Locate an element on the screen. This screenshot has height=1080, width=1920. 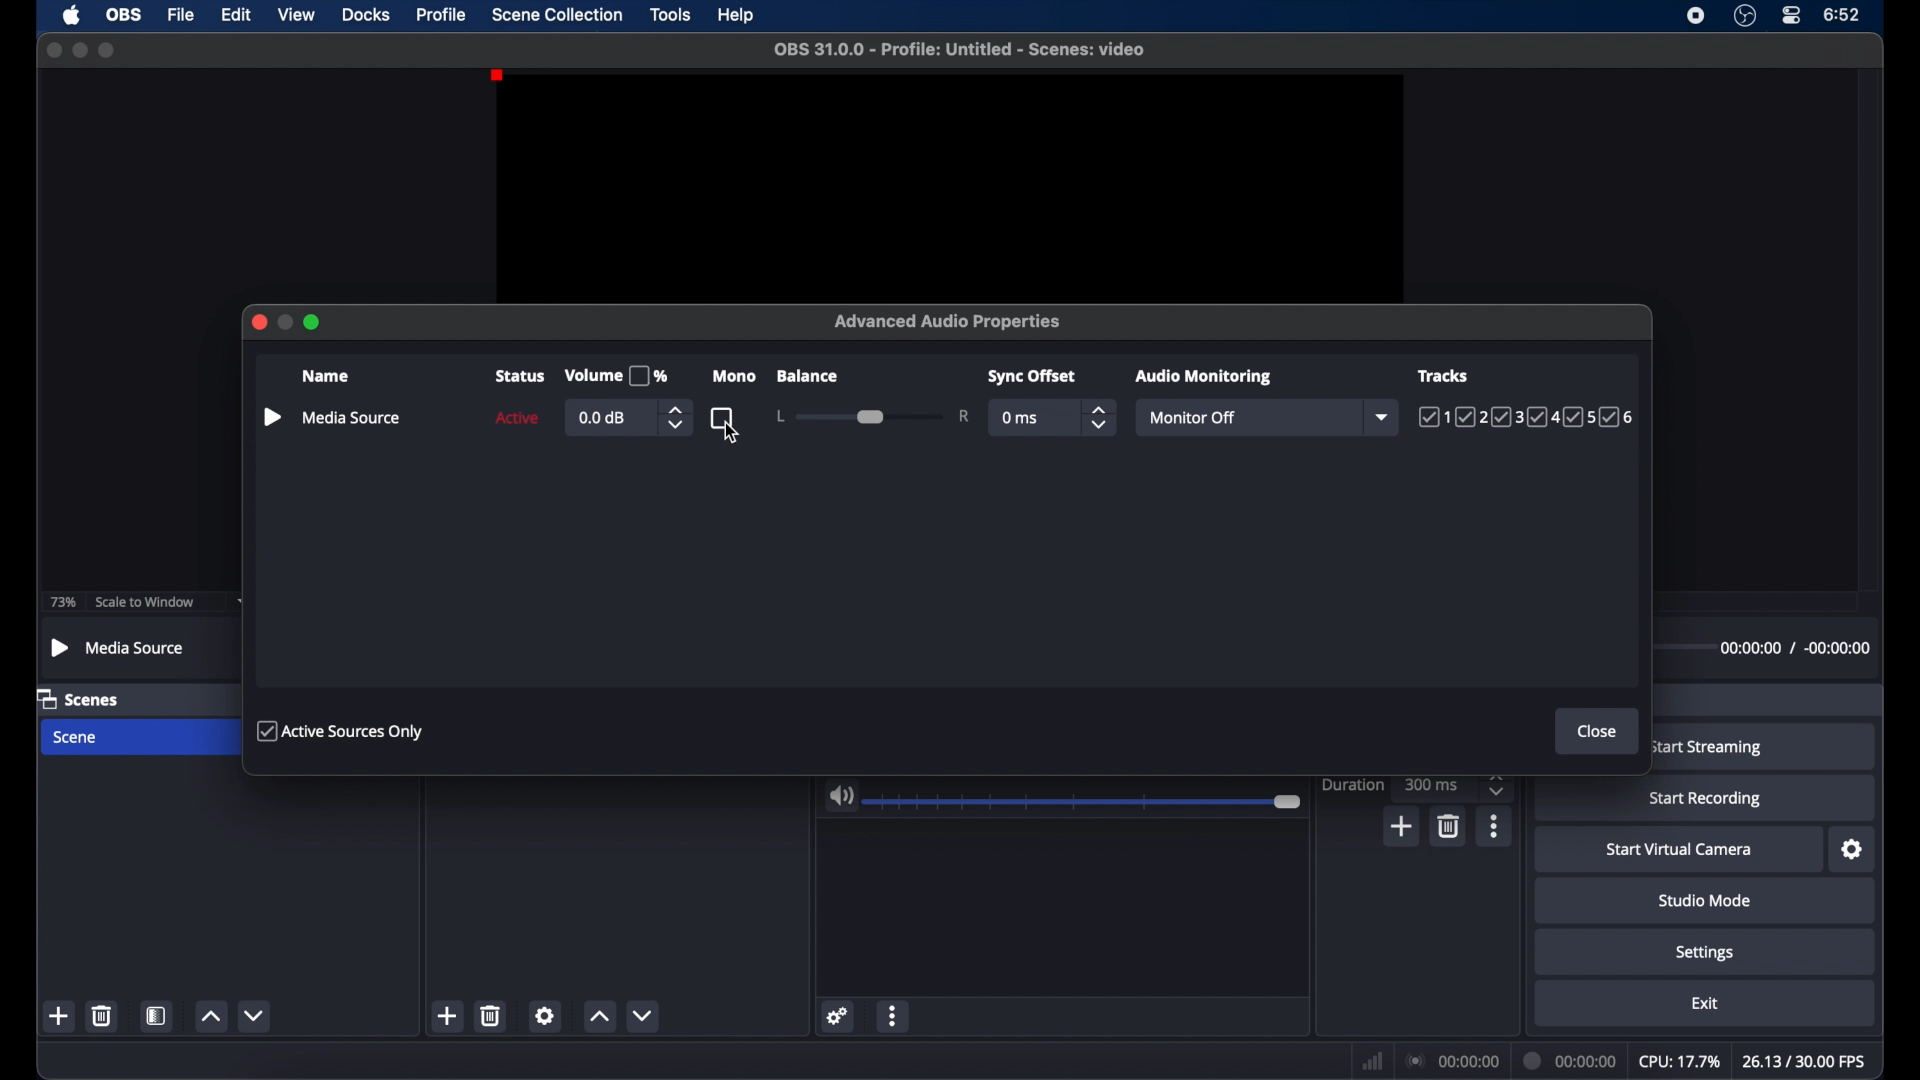
dropdown is located at coordinates (1384, 417).